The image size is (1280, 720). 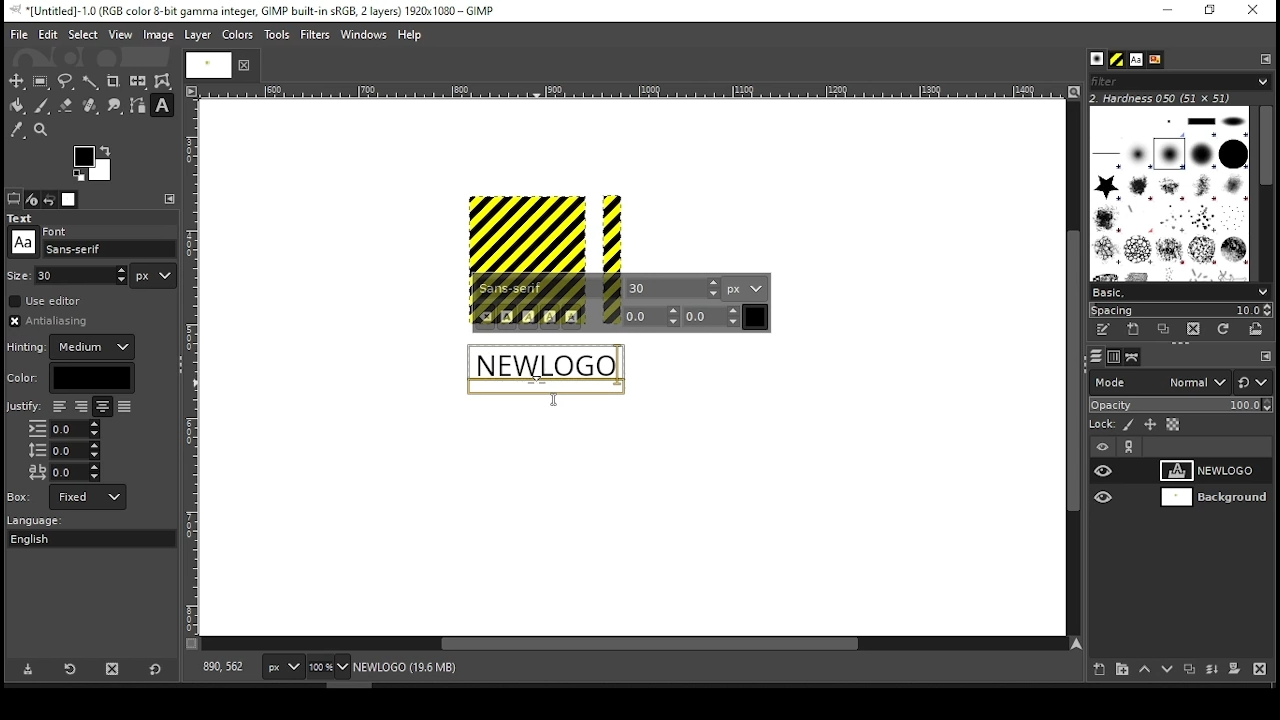 I want to click on layer visibility, so click(x=1103, y=447).